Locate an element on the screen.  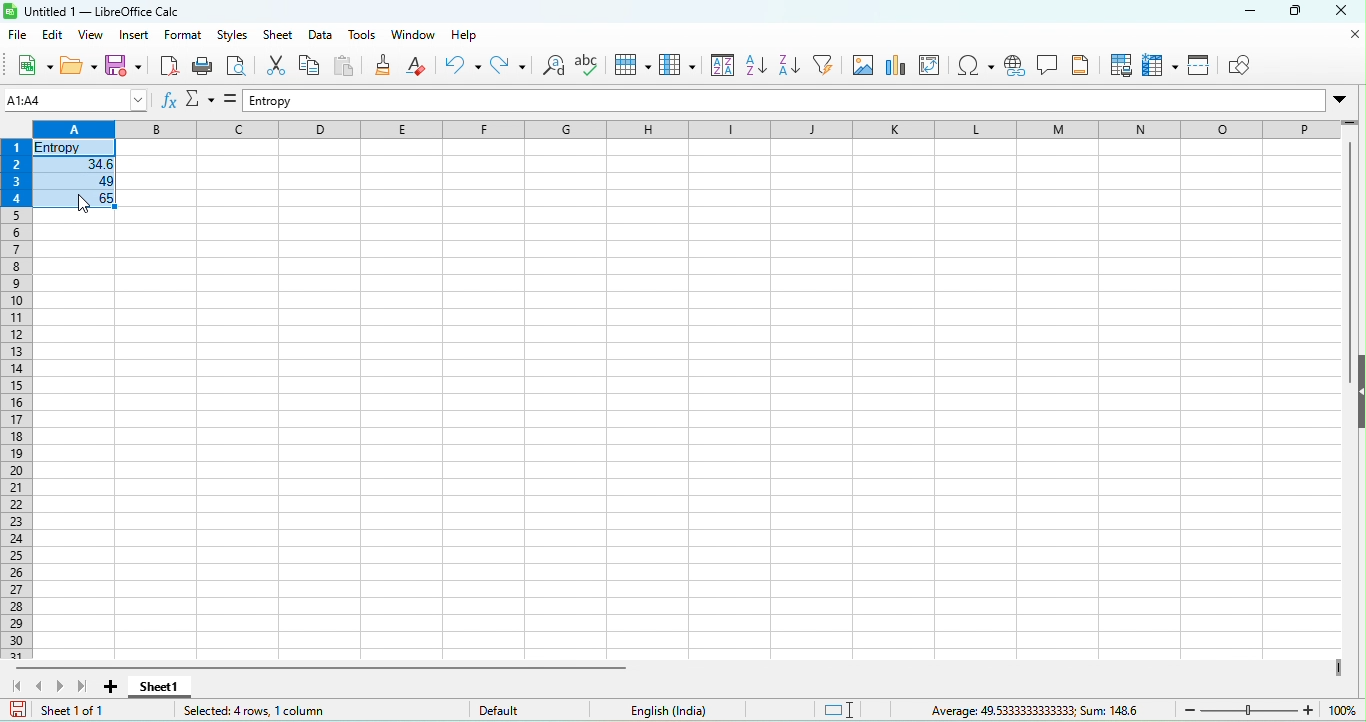
paste is located at coordinates (345, 68).